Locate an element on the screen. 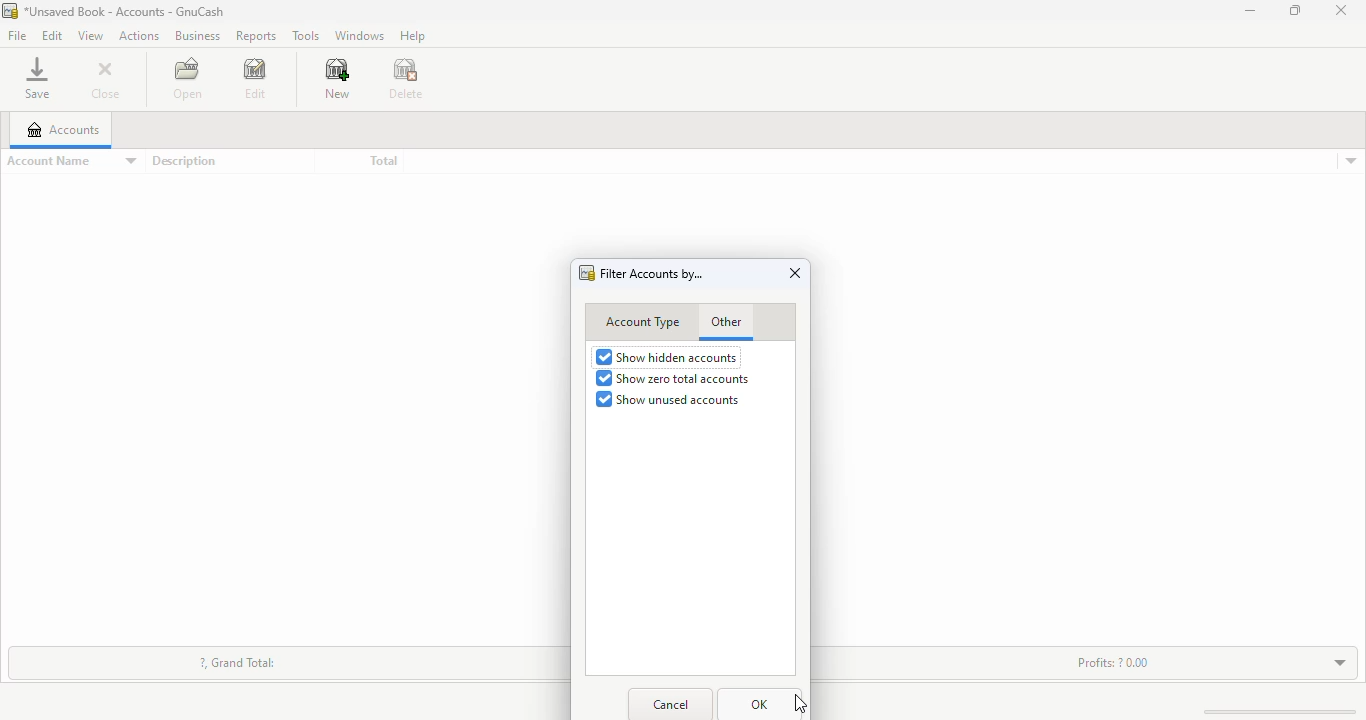  ?, grand total: is located at coordinates (238, 662).